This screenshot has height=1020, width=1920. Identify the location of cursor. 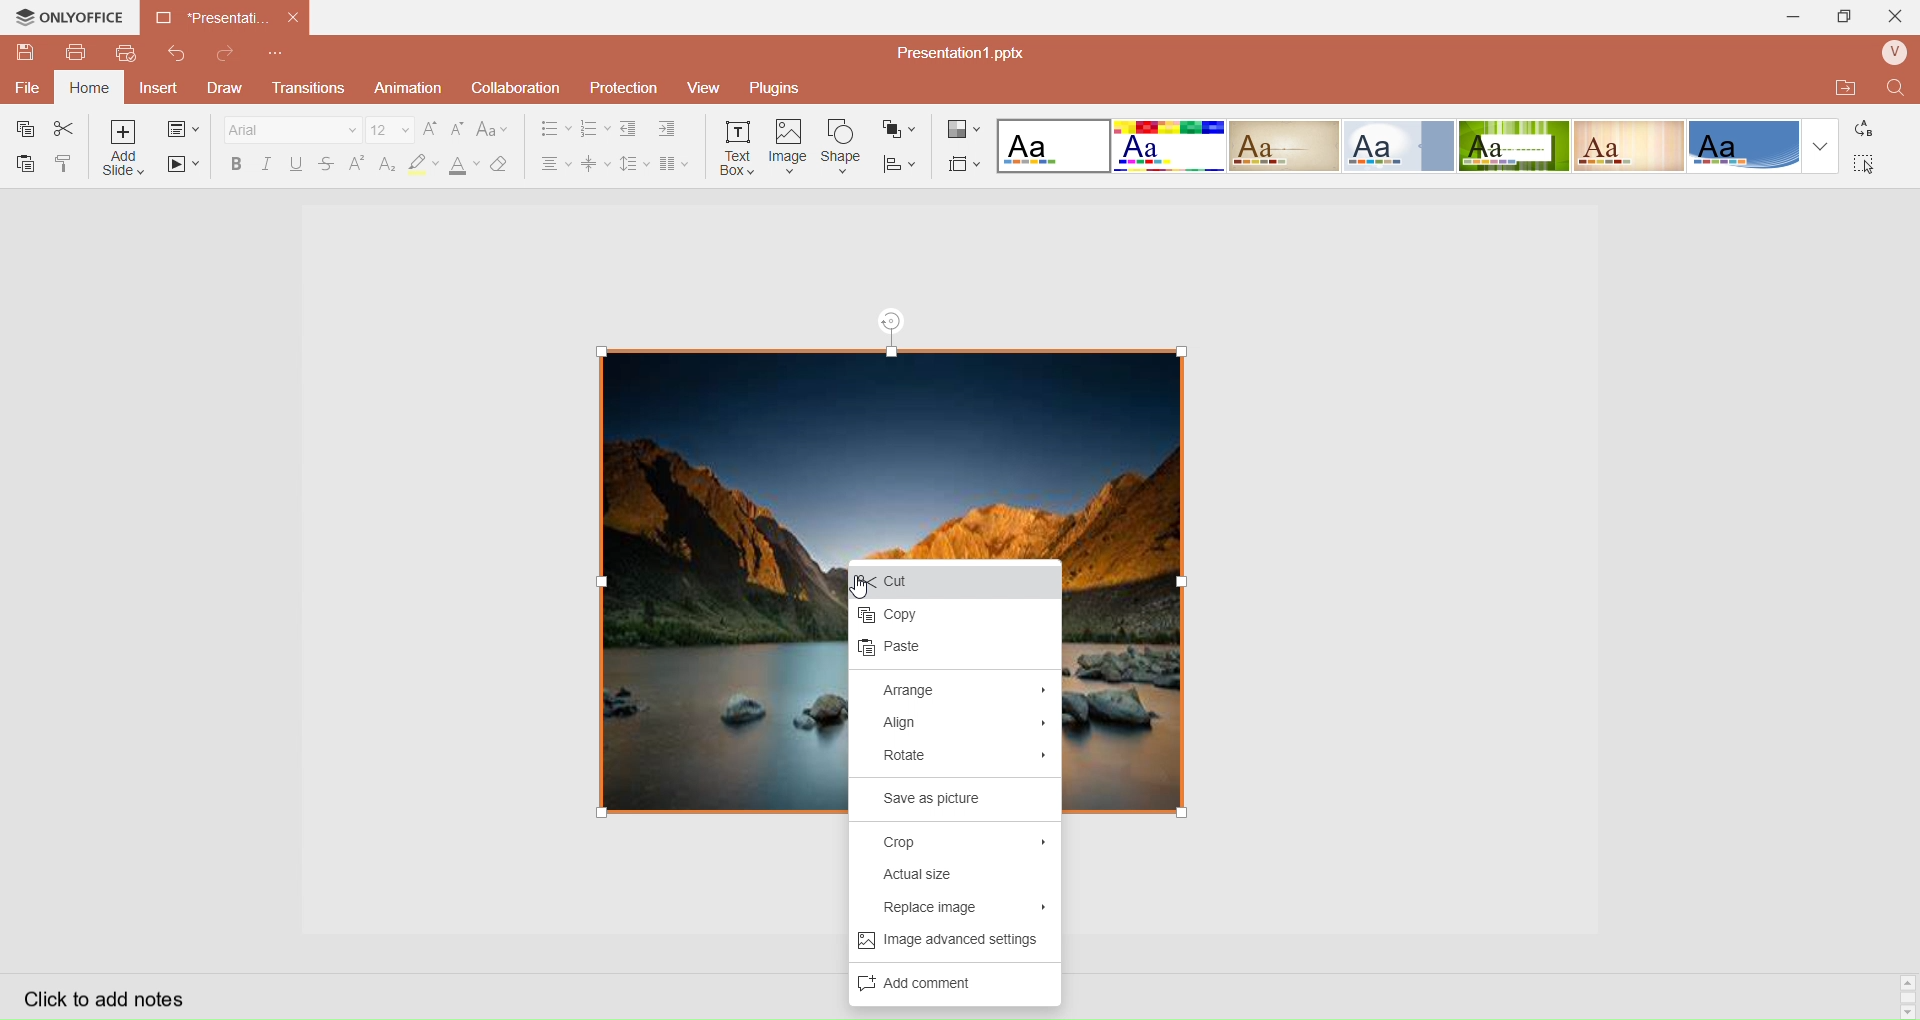
(861, 587).